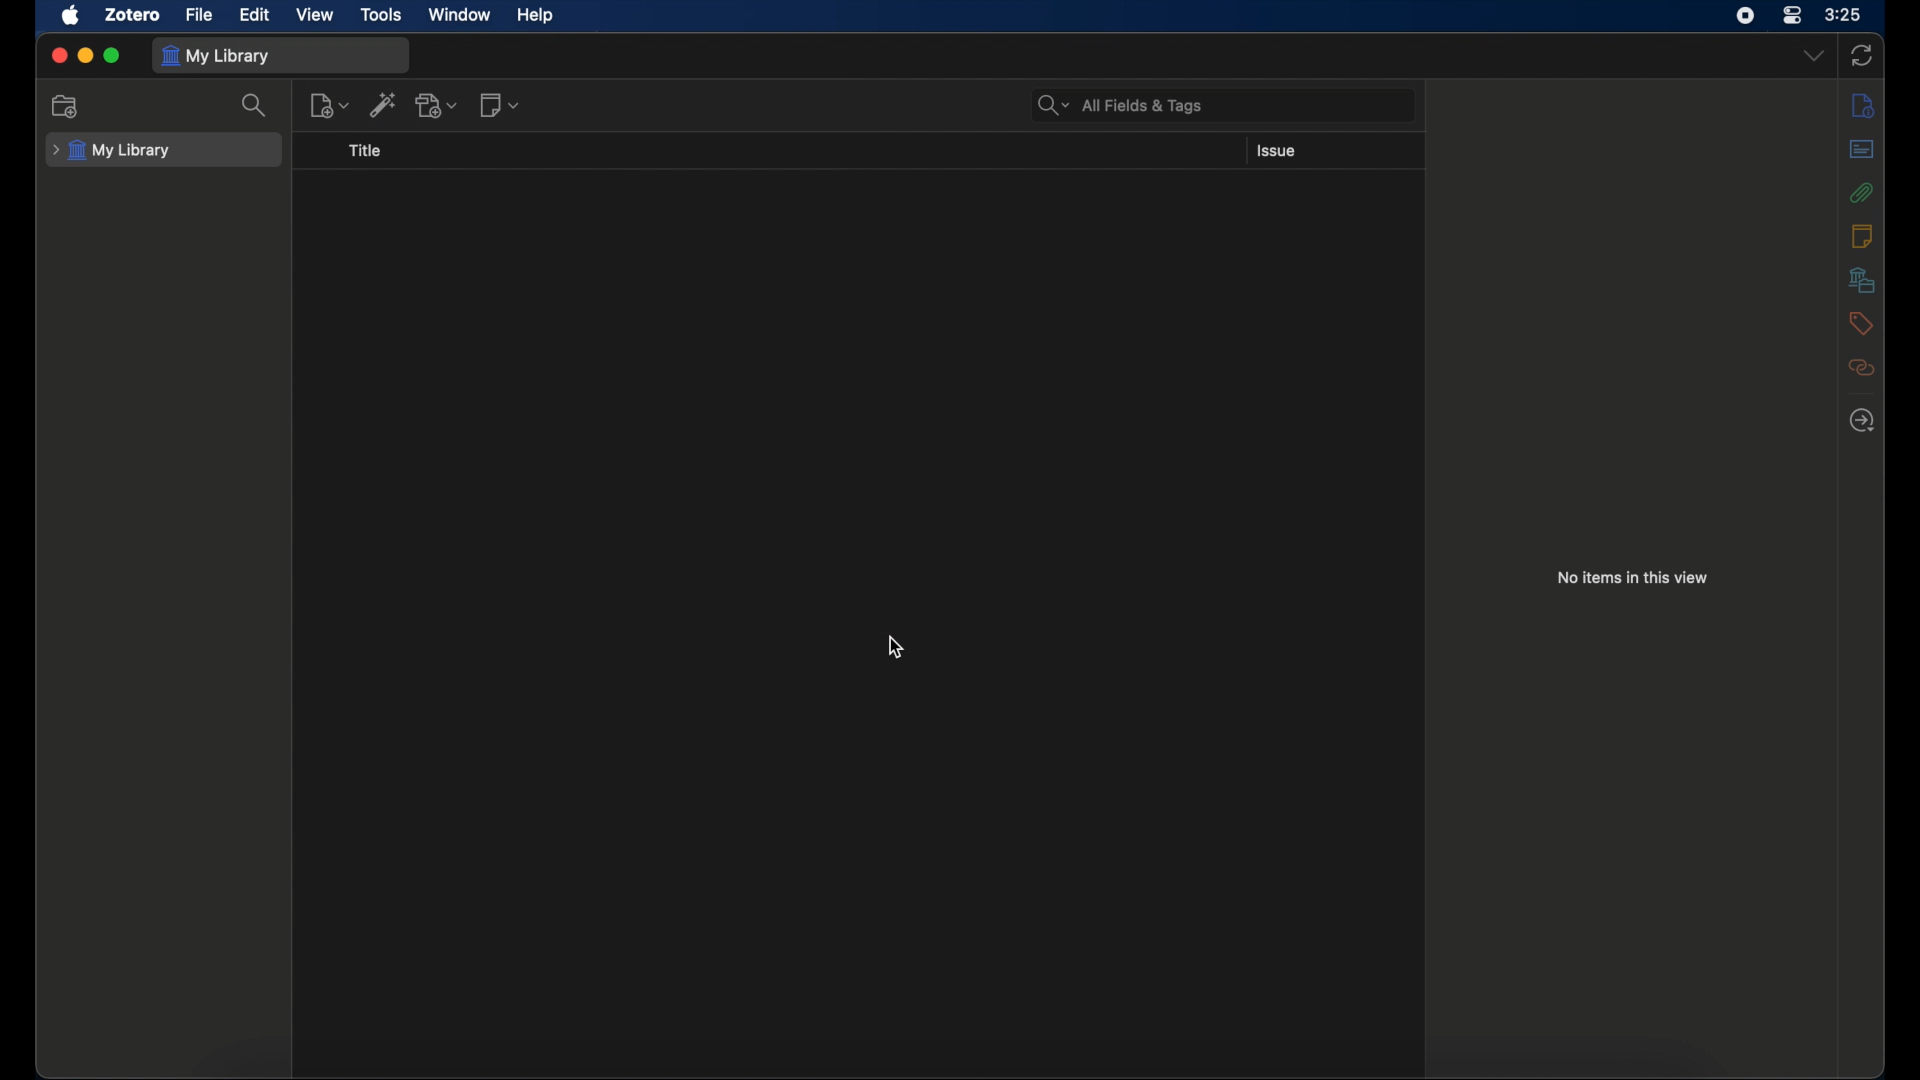 The height and width of the screenshot is (1080, 1920). I want to click on my library, so click(218, 55).